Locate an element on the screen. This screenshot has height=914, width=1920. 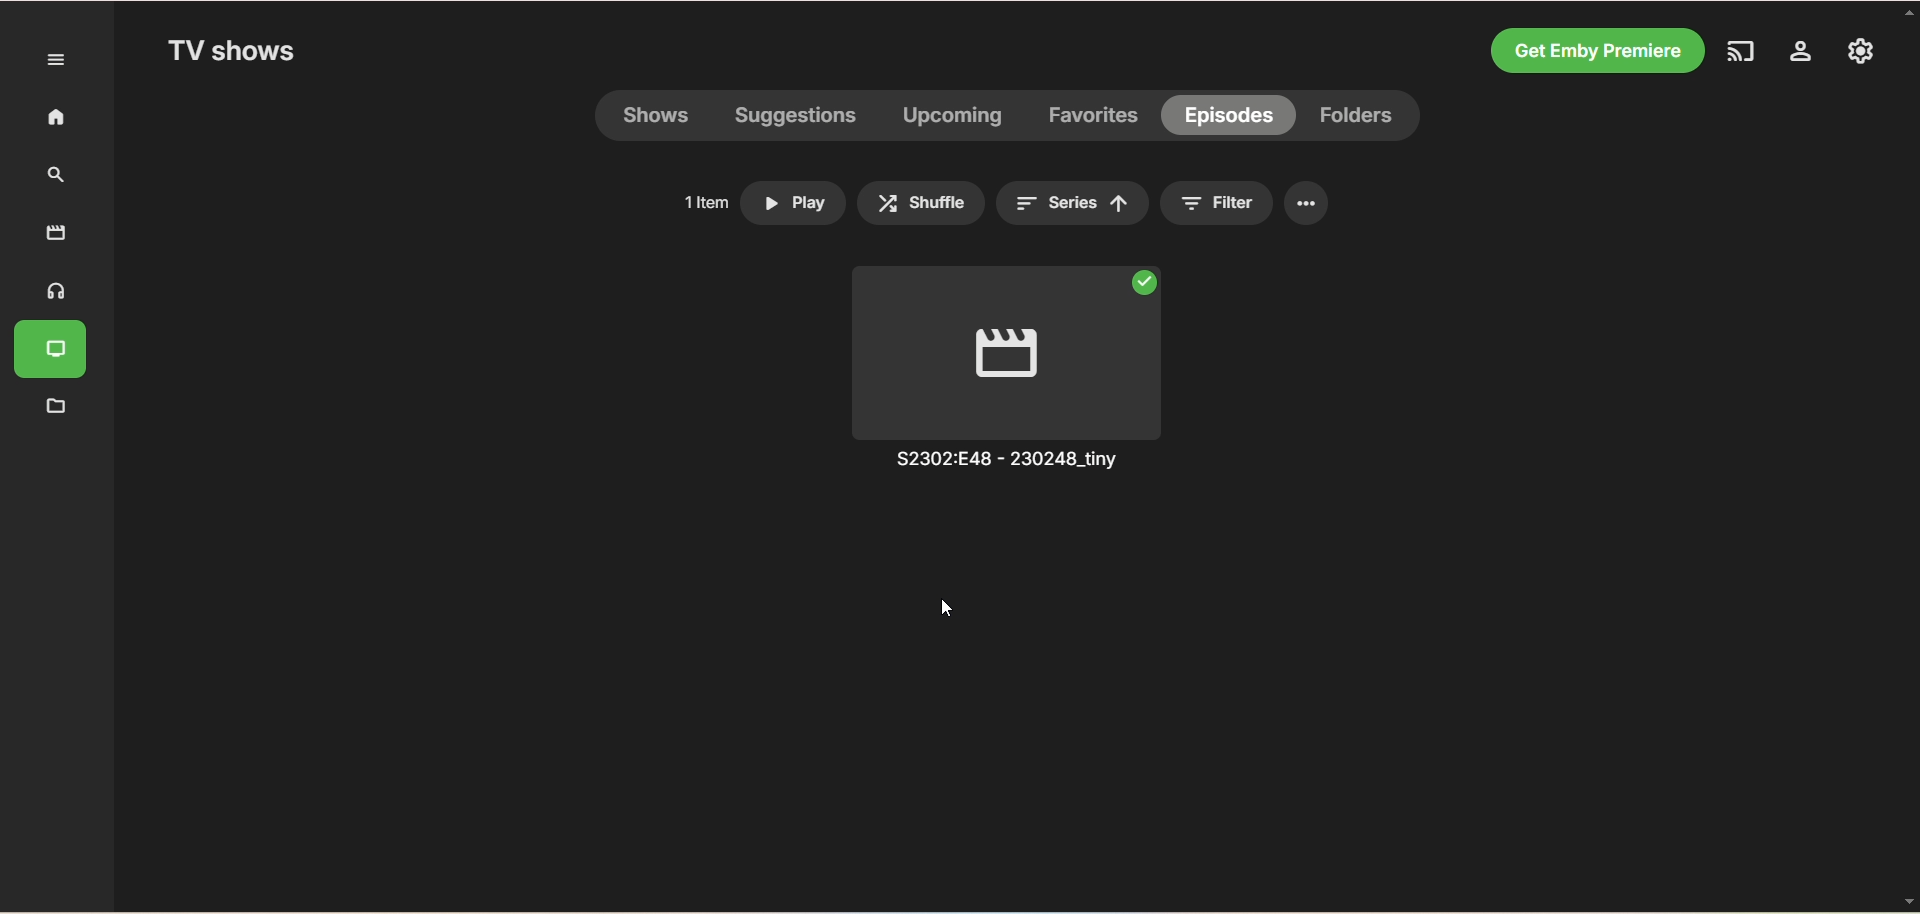
cursor is located at coordinates (946, 611).